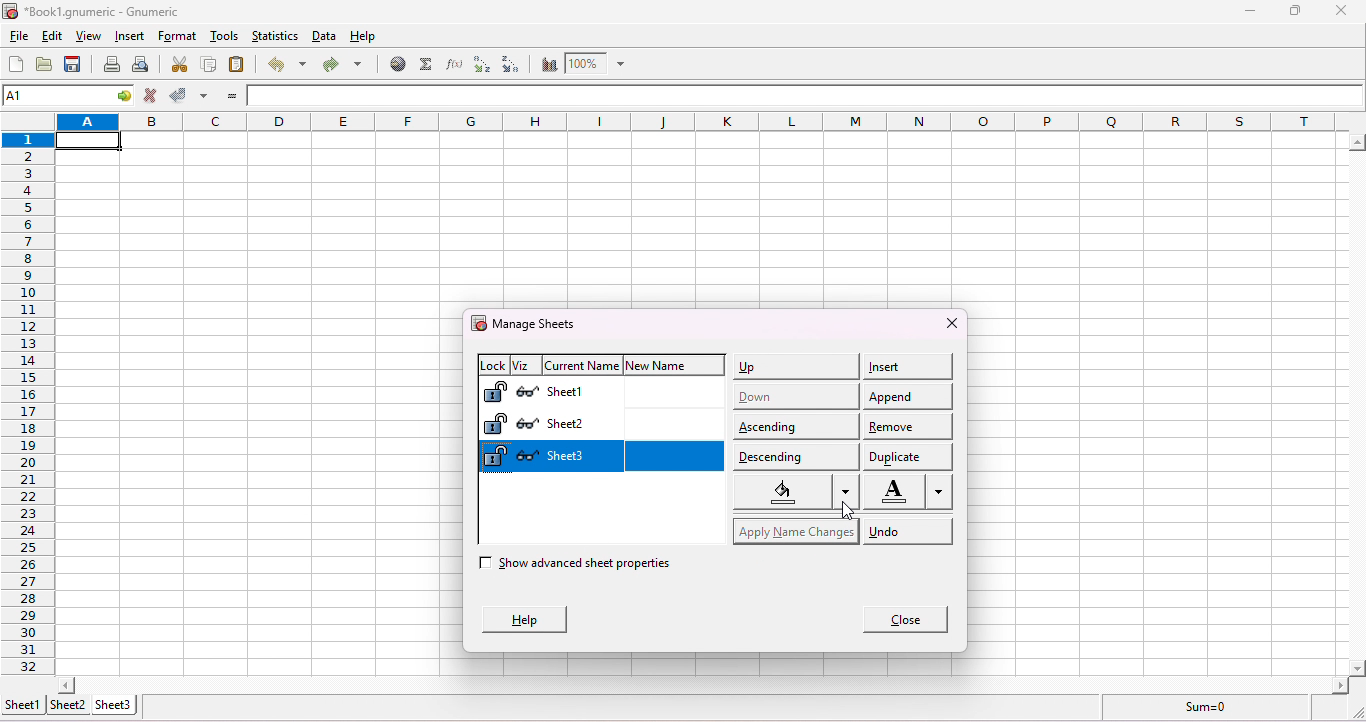 This screenshot has height=722, width=1366. Describe the element at coordinates (1251, 11) in the screenshot. I see `minimize` at that location.